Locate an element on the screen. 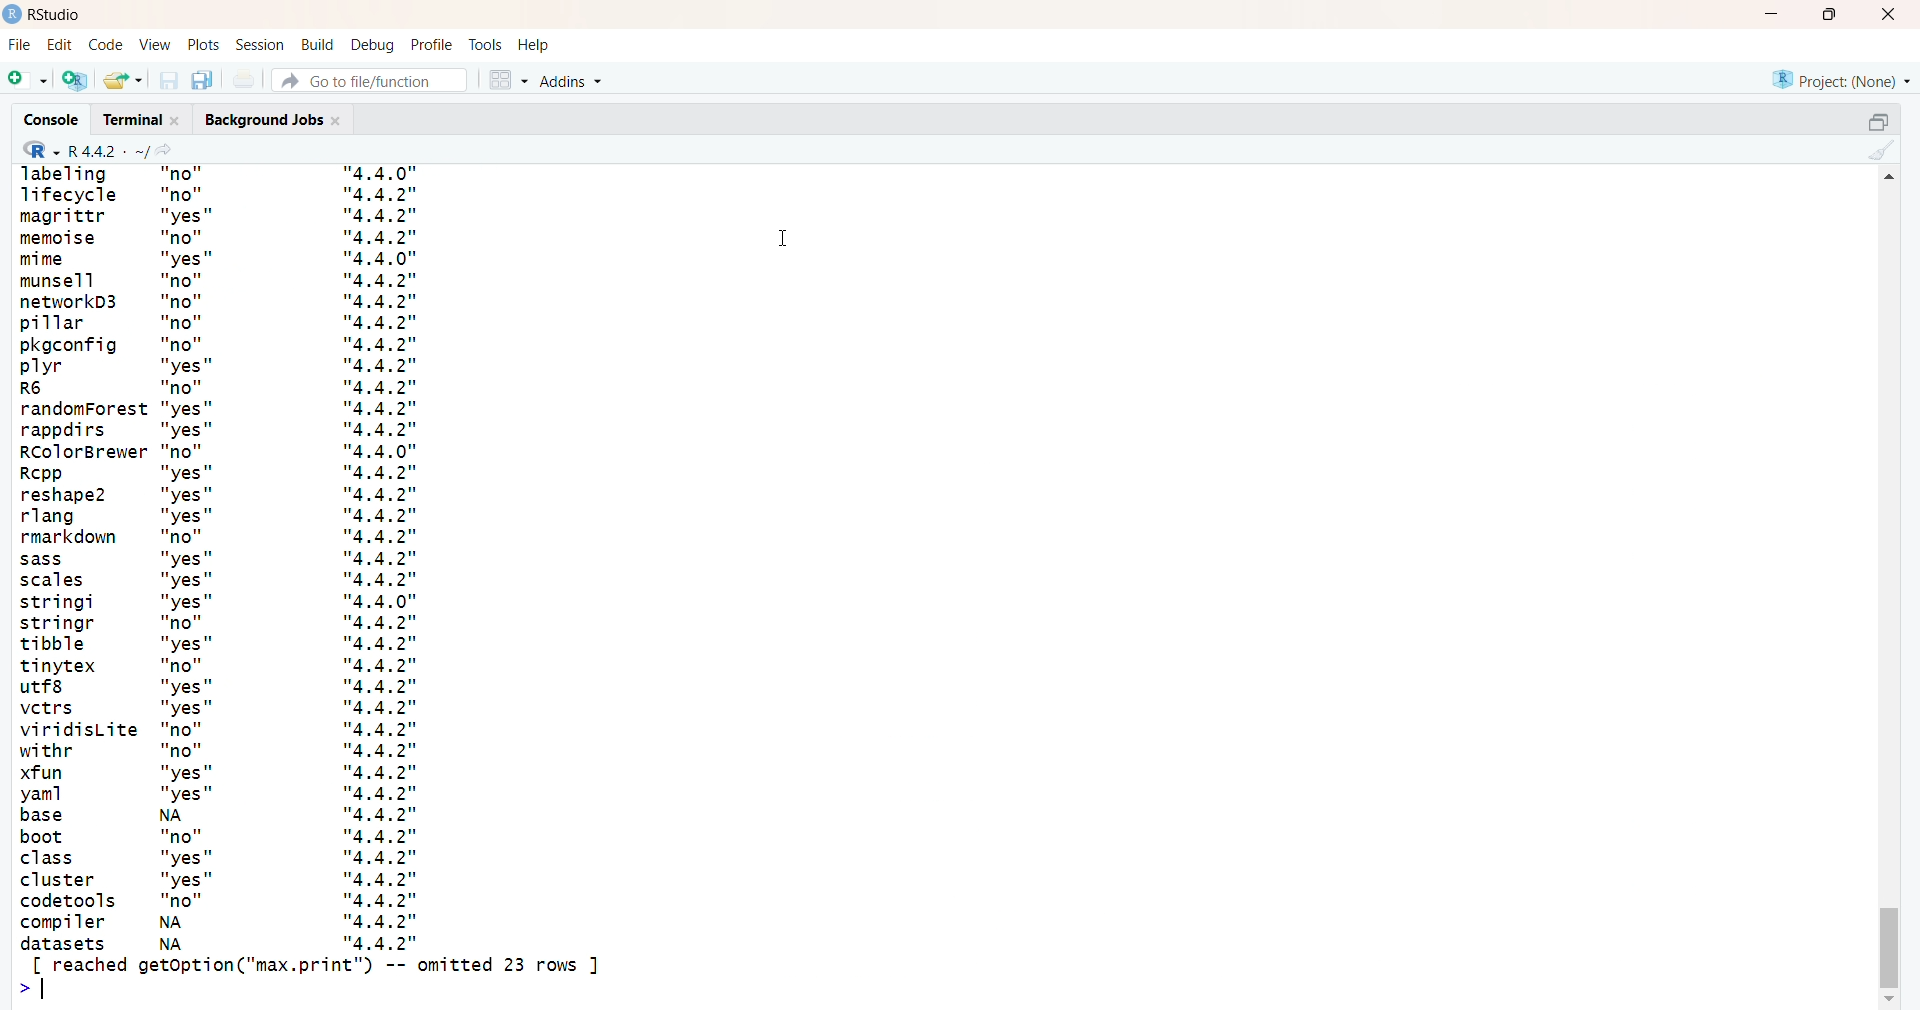  tools is located at coordinates (485, 45).